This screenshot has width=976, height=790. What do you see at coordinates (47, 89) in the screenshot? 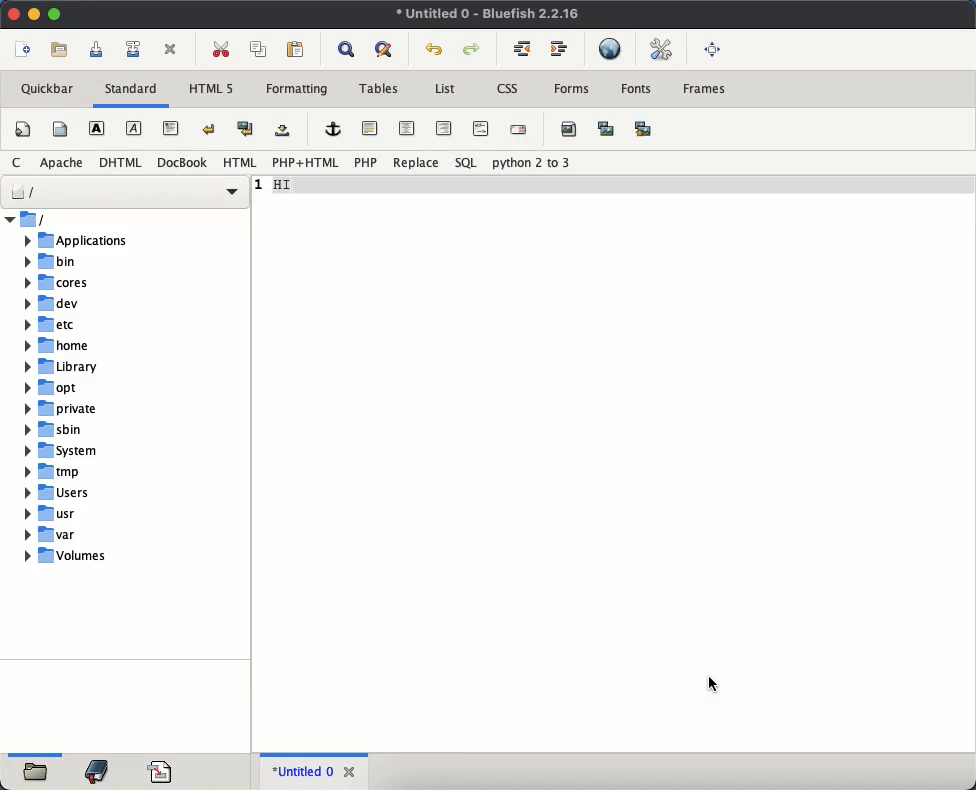
I see `quickbar` at bounding box center [47, 89].